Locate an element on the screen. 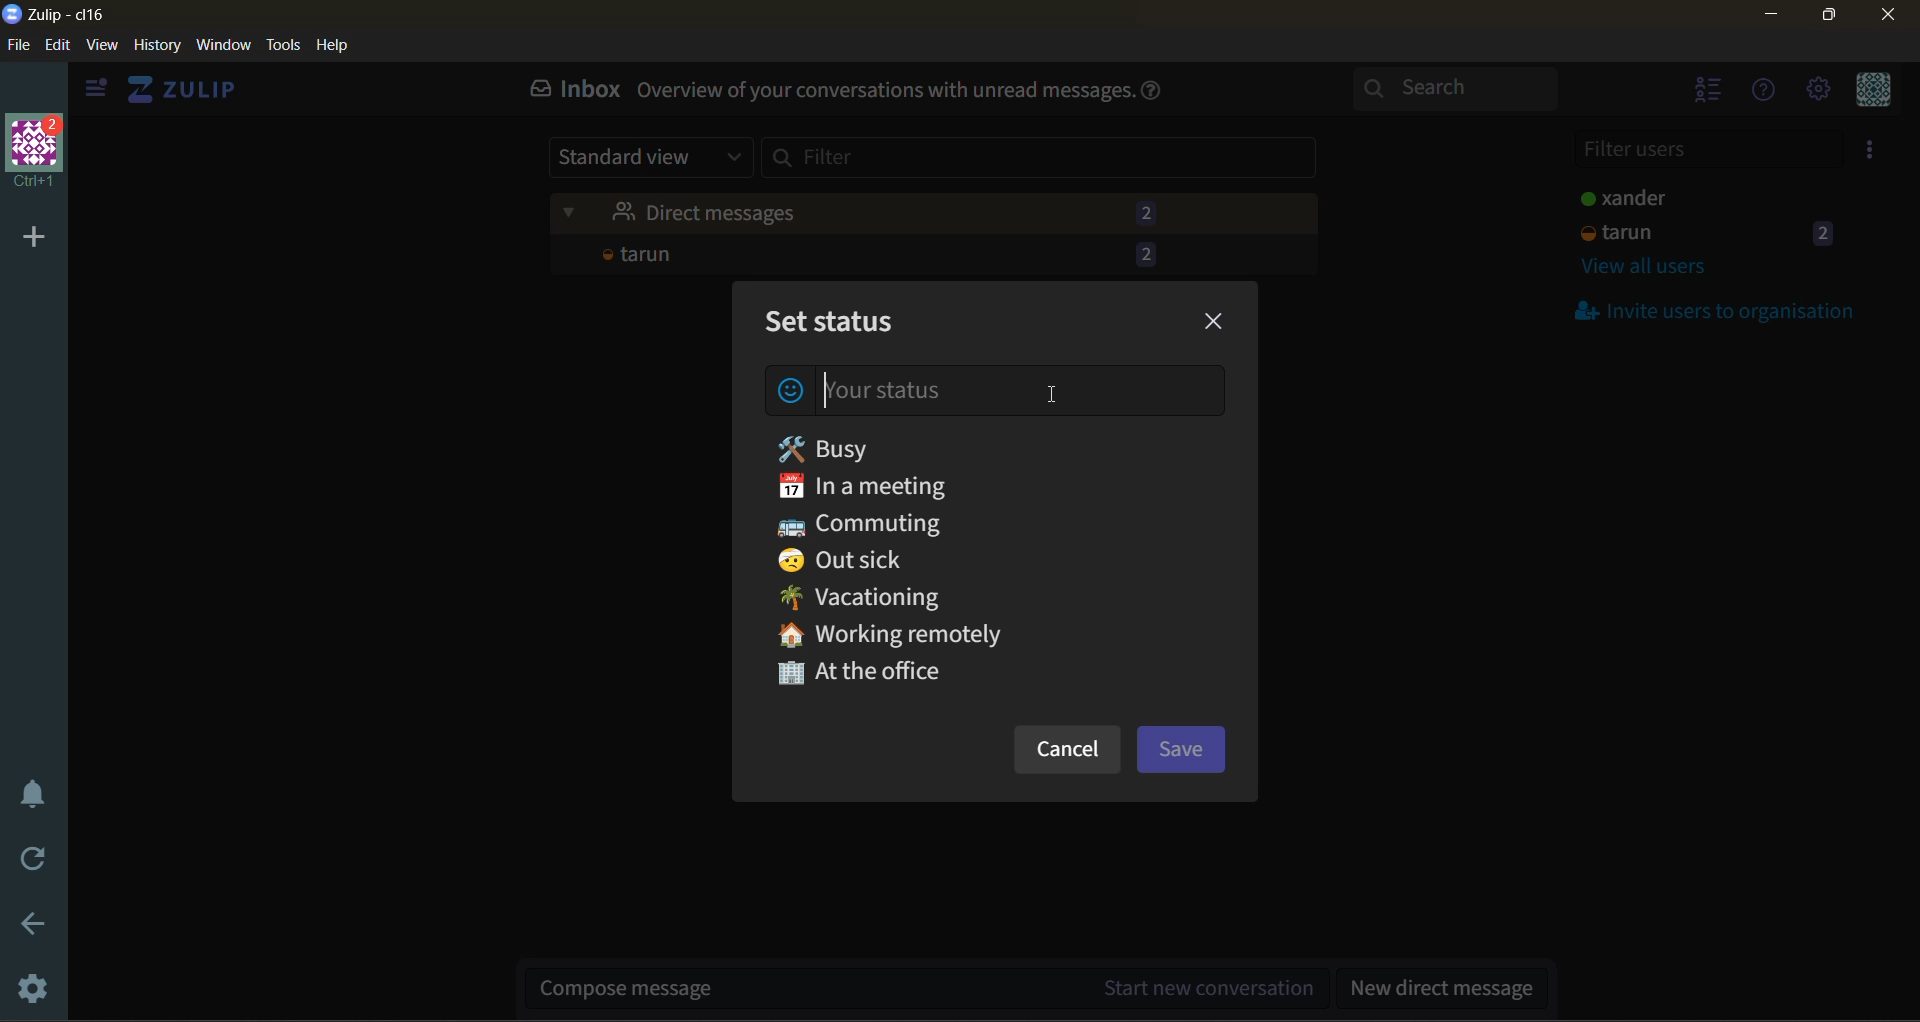 This screenshot has height=1022, width=1920. Commuting is located at coordinates (872, 520).